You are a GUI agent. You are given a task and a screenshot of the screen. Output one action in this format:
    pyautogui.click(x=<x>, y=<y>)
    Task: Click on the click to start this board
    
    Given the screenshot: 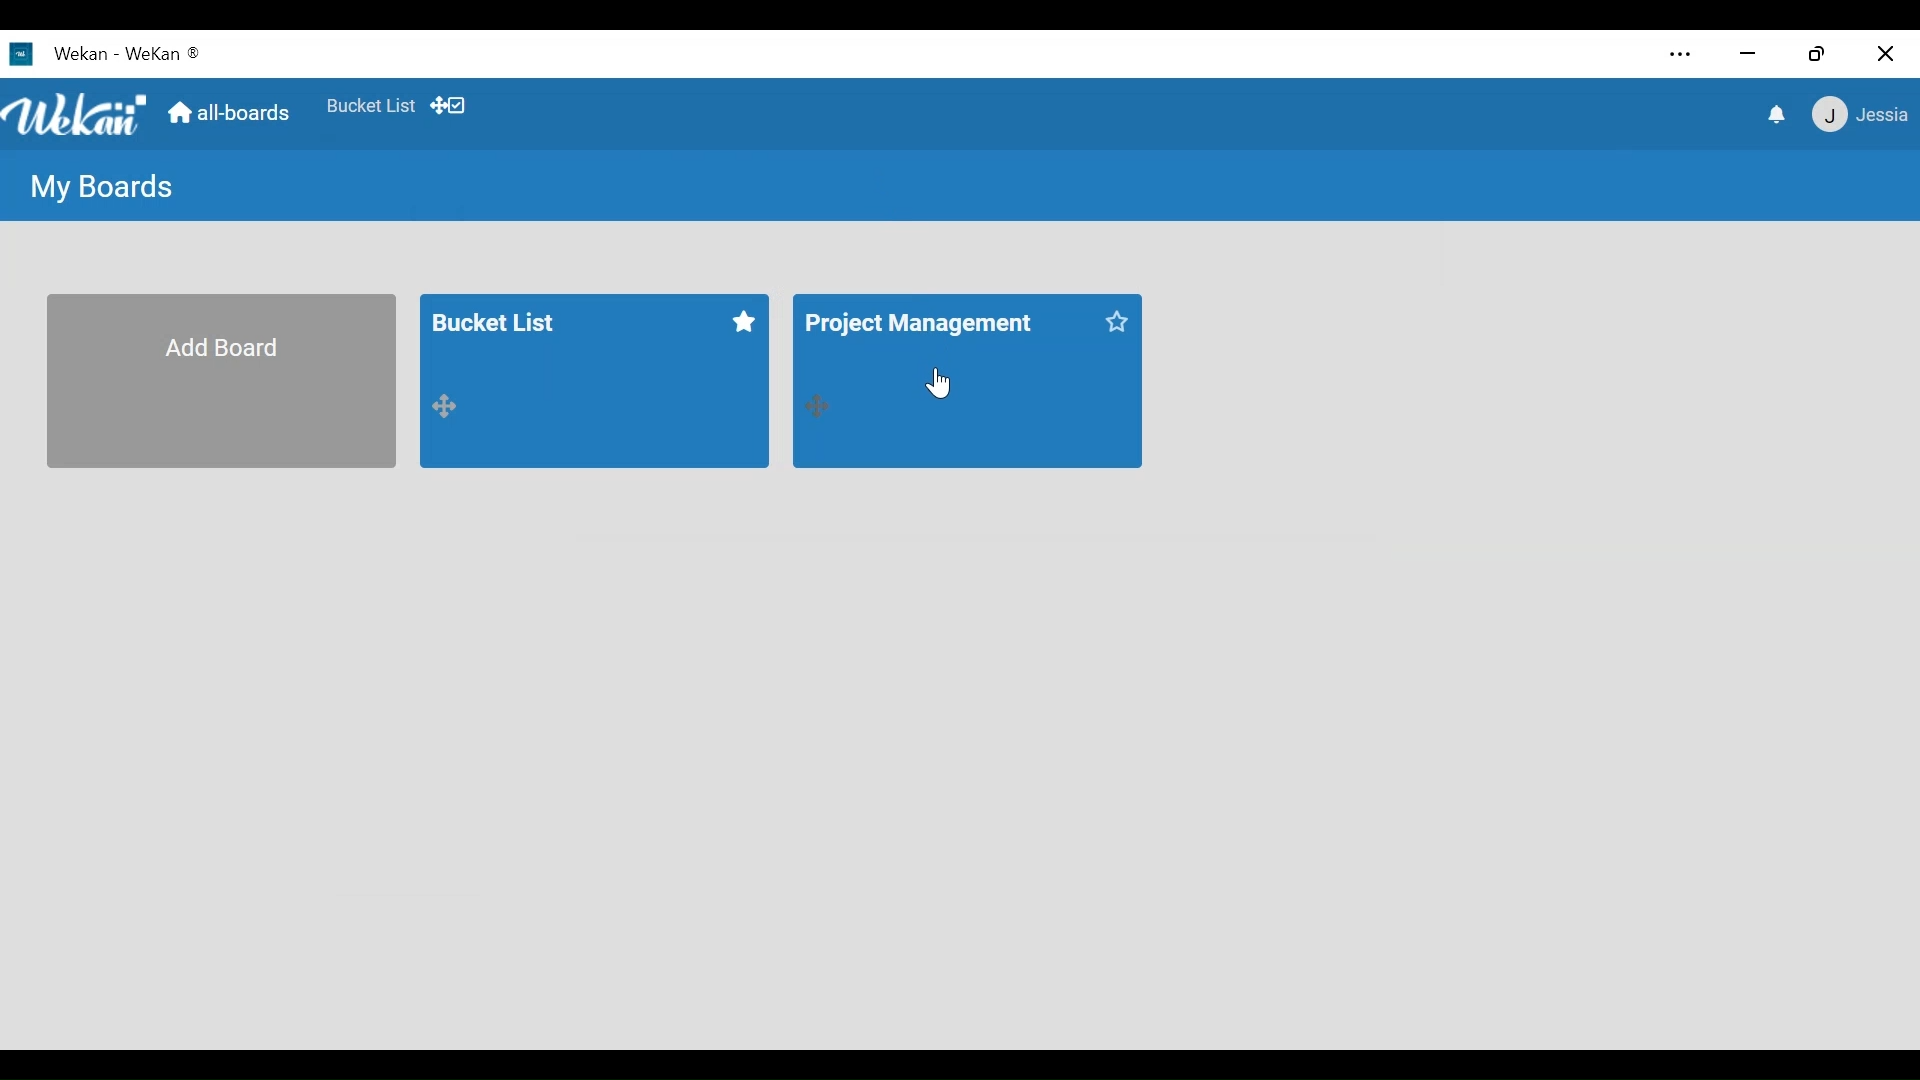 What is the action you would take?
    pyautogui.click(x=750, y=323)
    